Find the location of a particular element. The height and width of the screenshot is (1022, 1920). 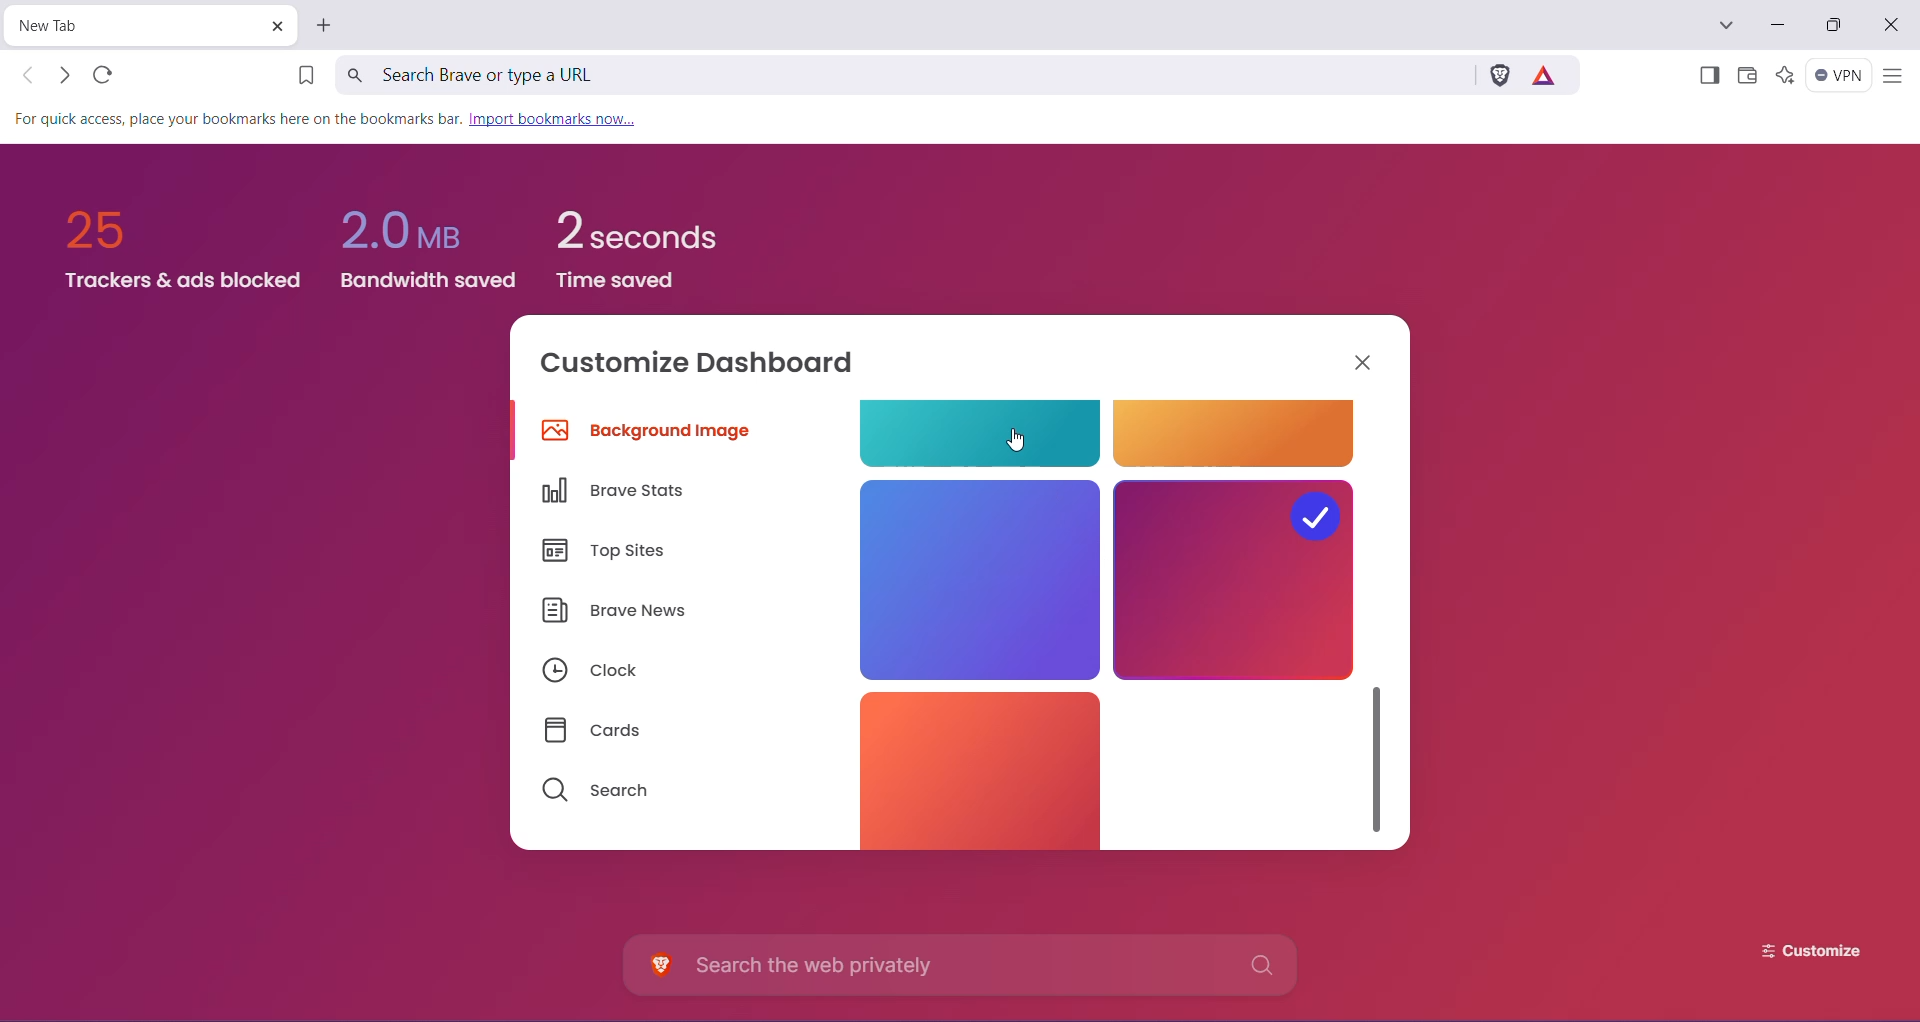

Brave Wallet is located at coordinates (1747, 77).